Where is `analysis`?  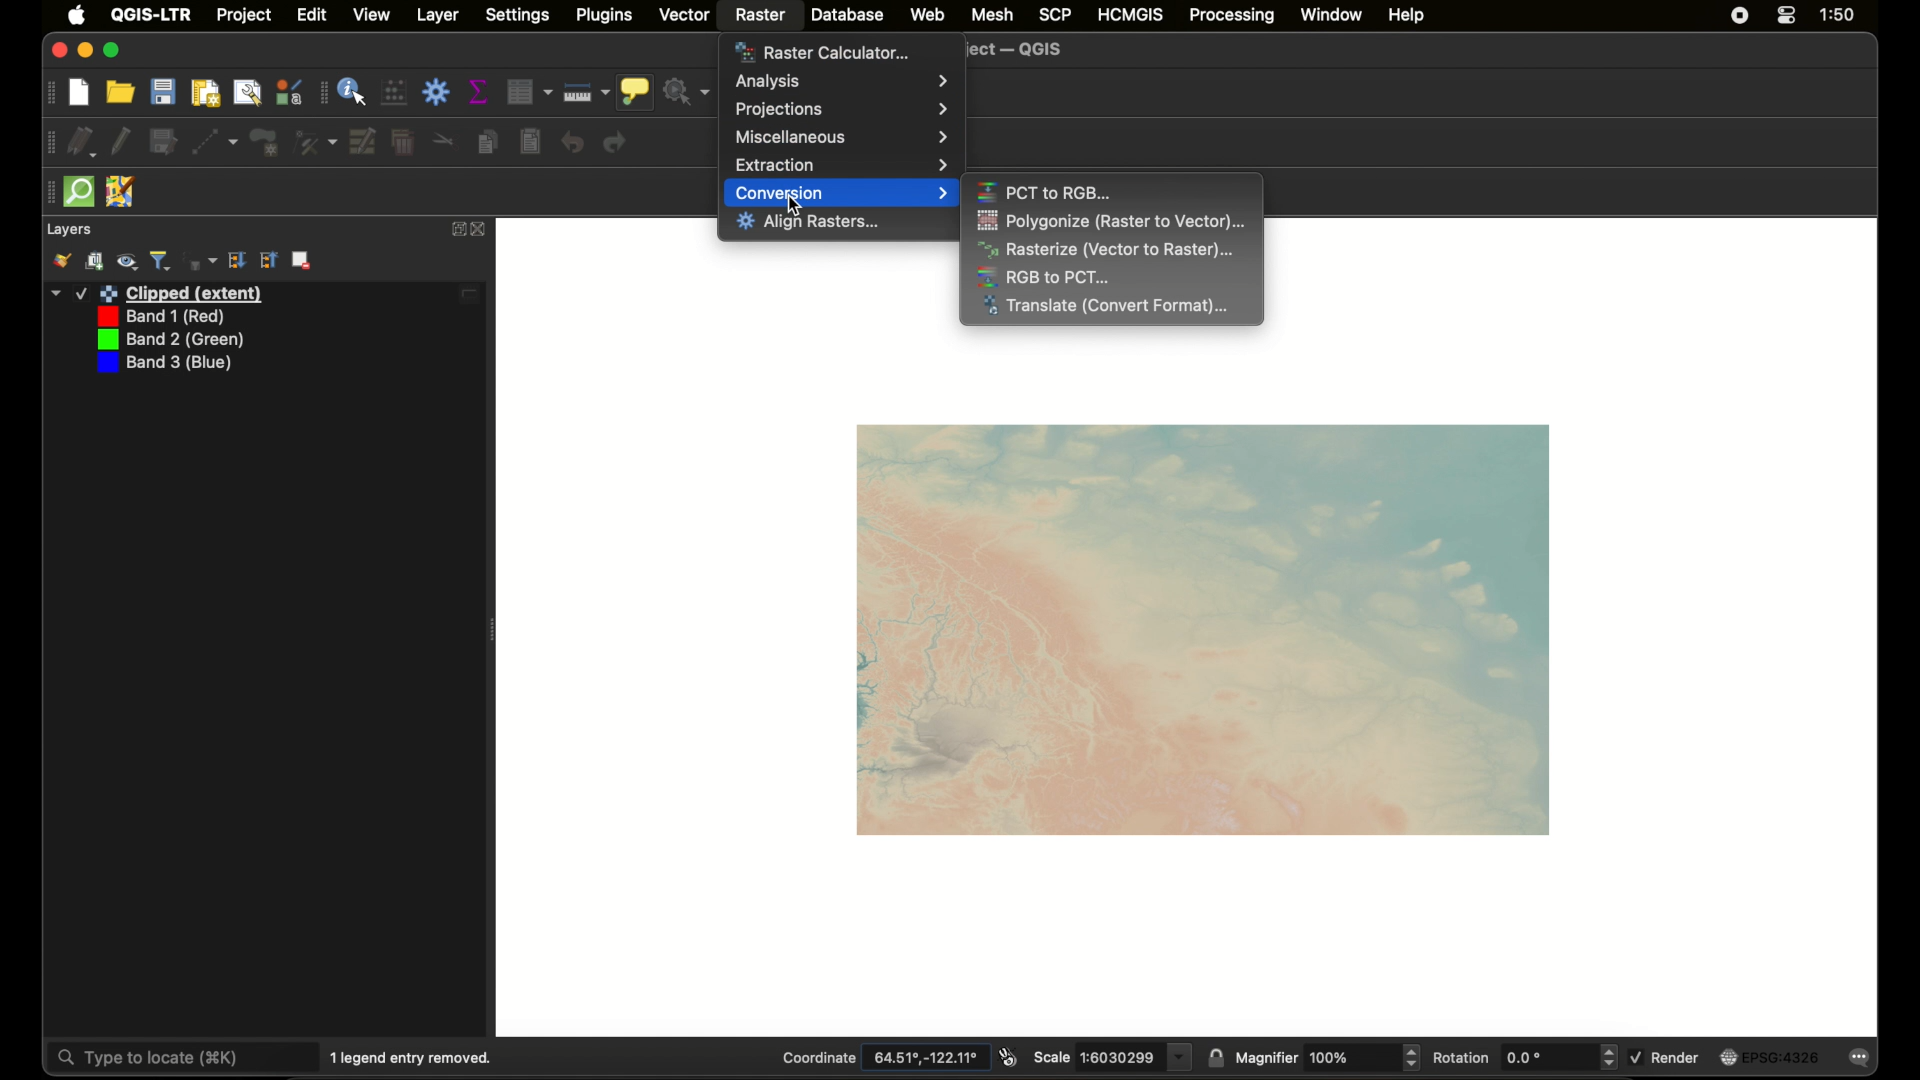
analysis is located at coordinates (842, 81).